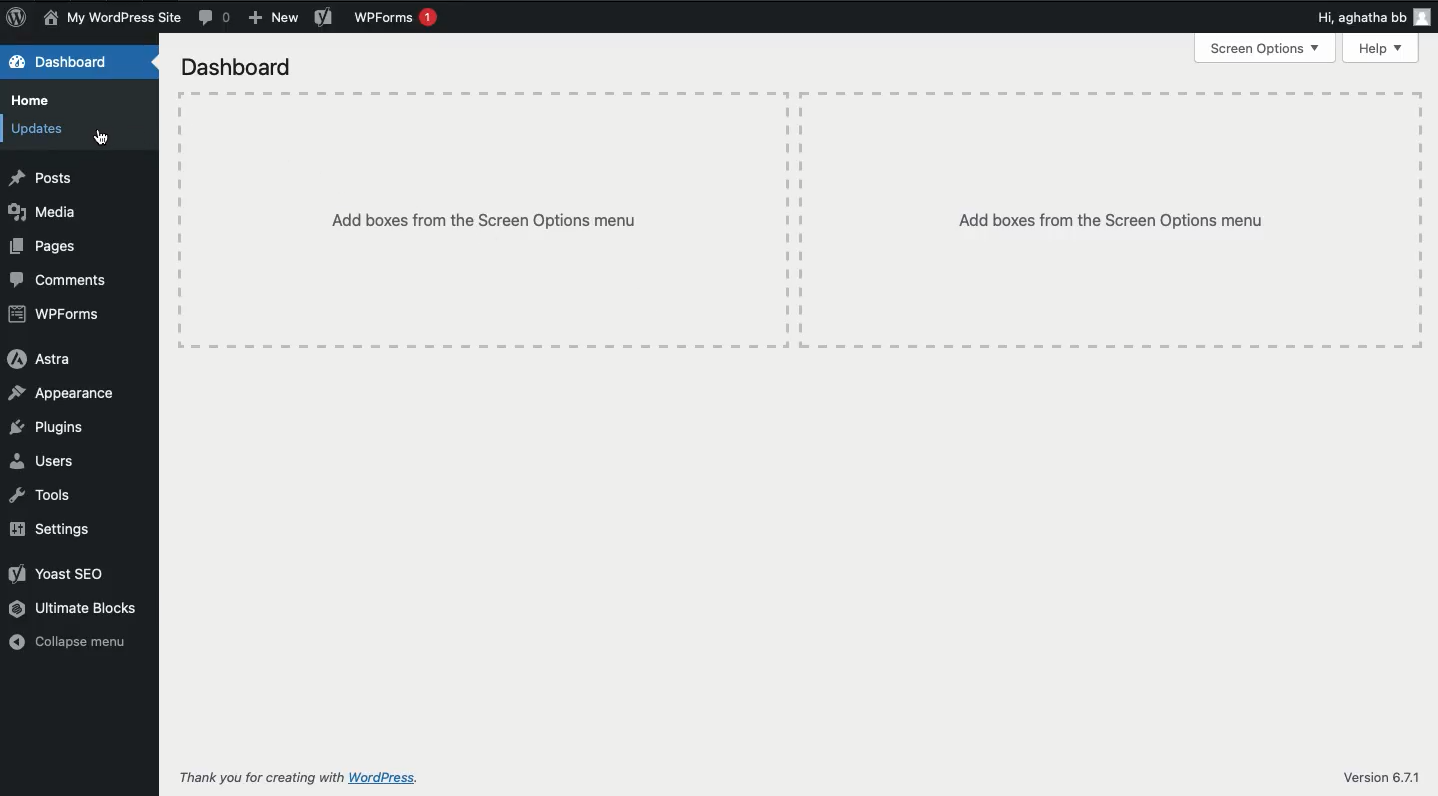  Describe the element at coordinates (270, 19) in the screenshot. I see `New` at that location.